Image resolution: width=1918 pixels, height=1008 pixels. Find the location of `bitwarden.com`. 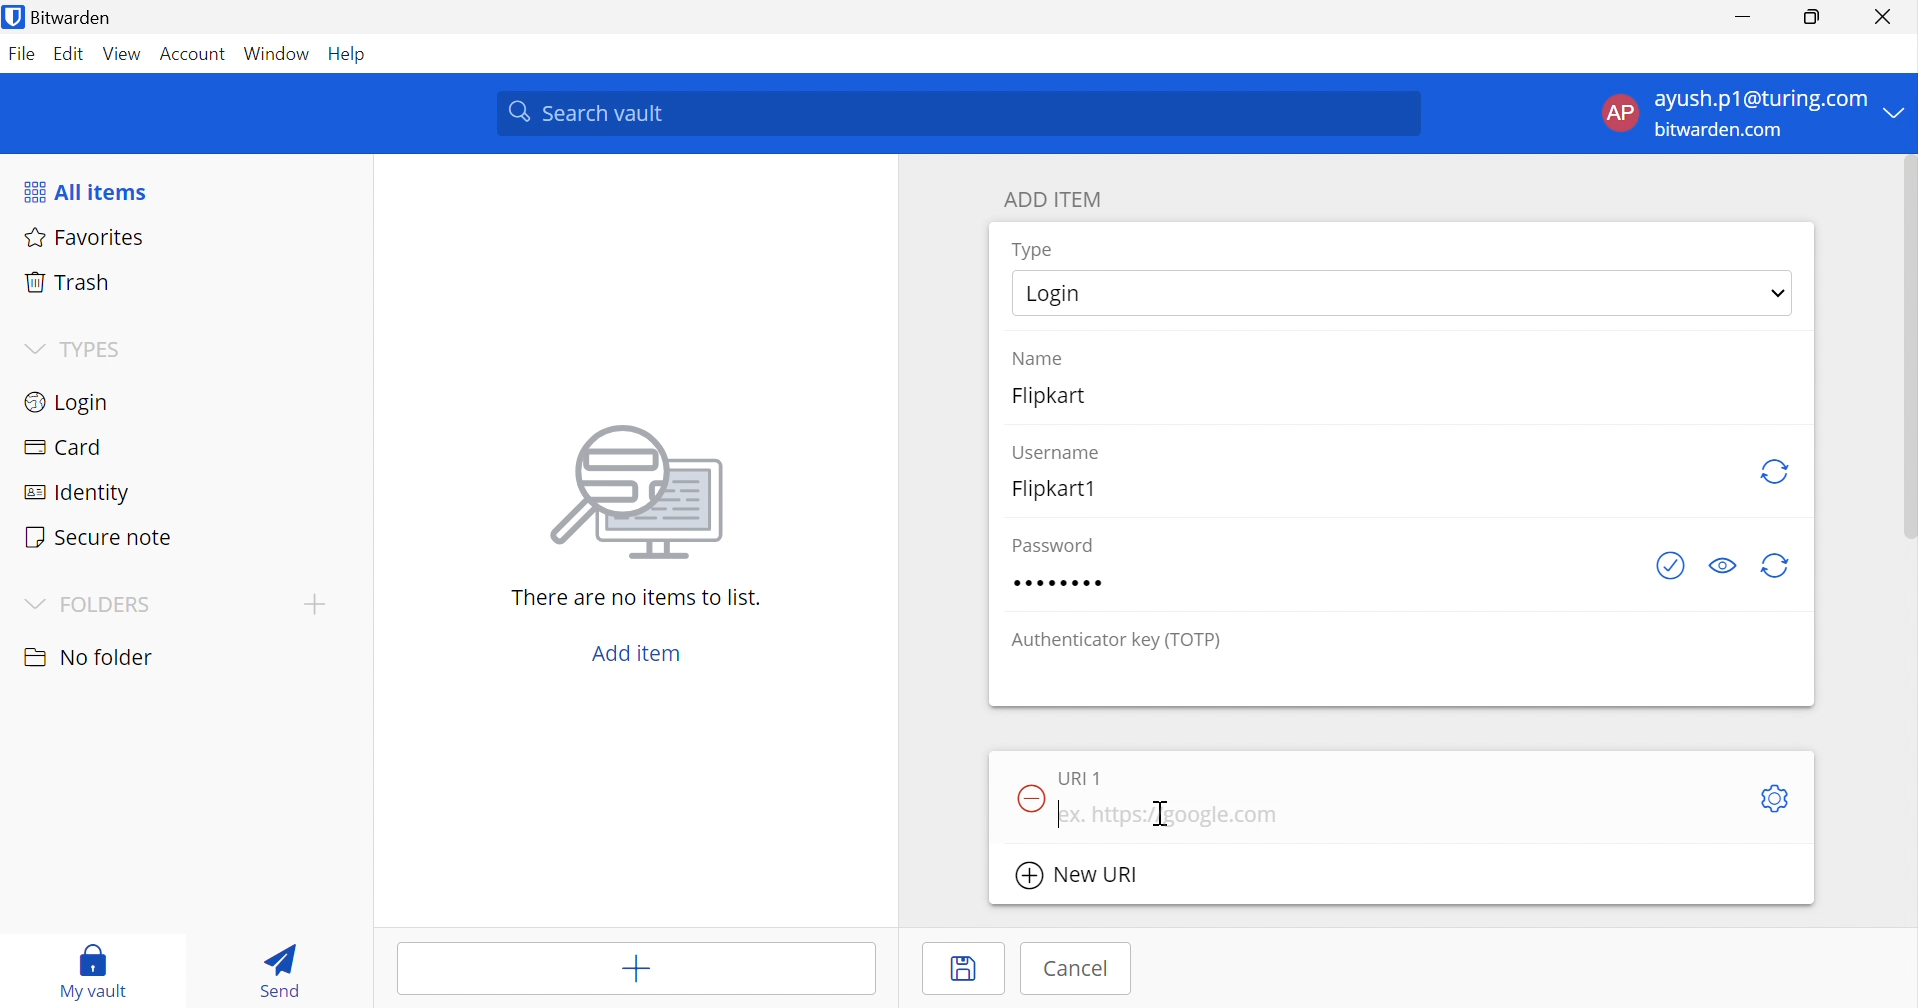

bitwarden.com is located at coordinates (1728, 132).